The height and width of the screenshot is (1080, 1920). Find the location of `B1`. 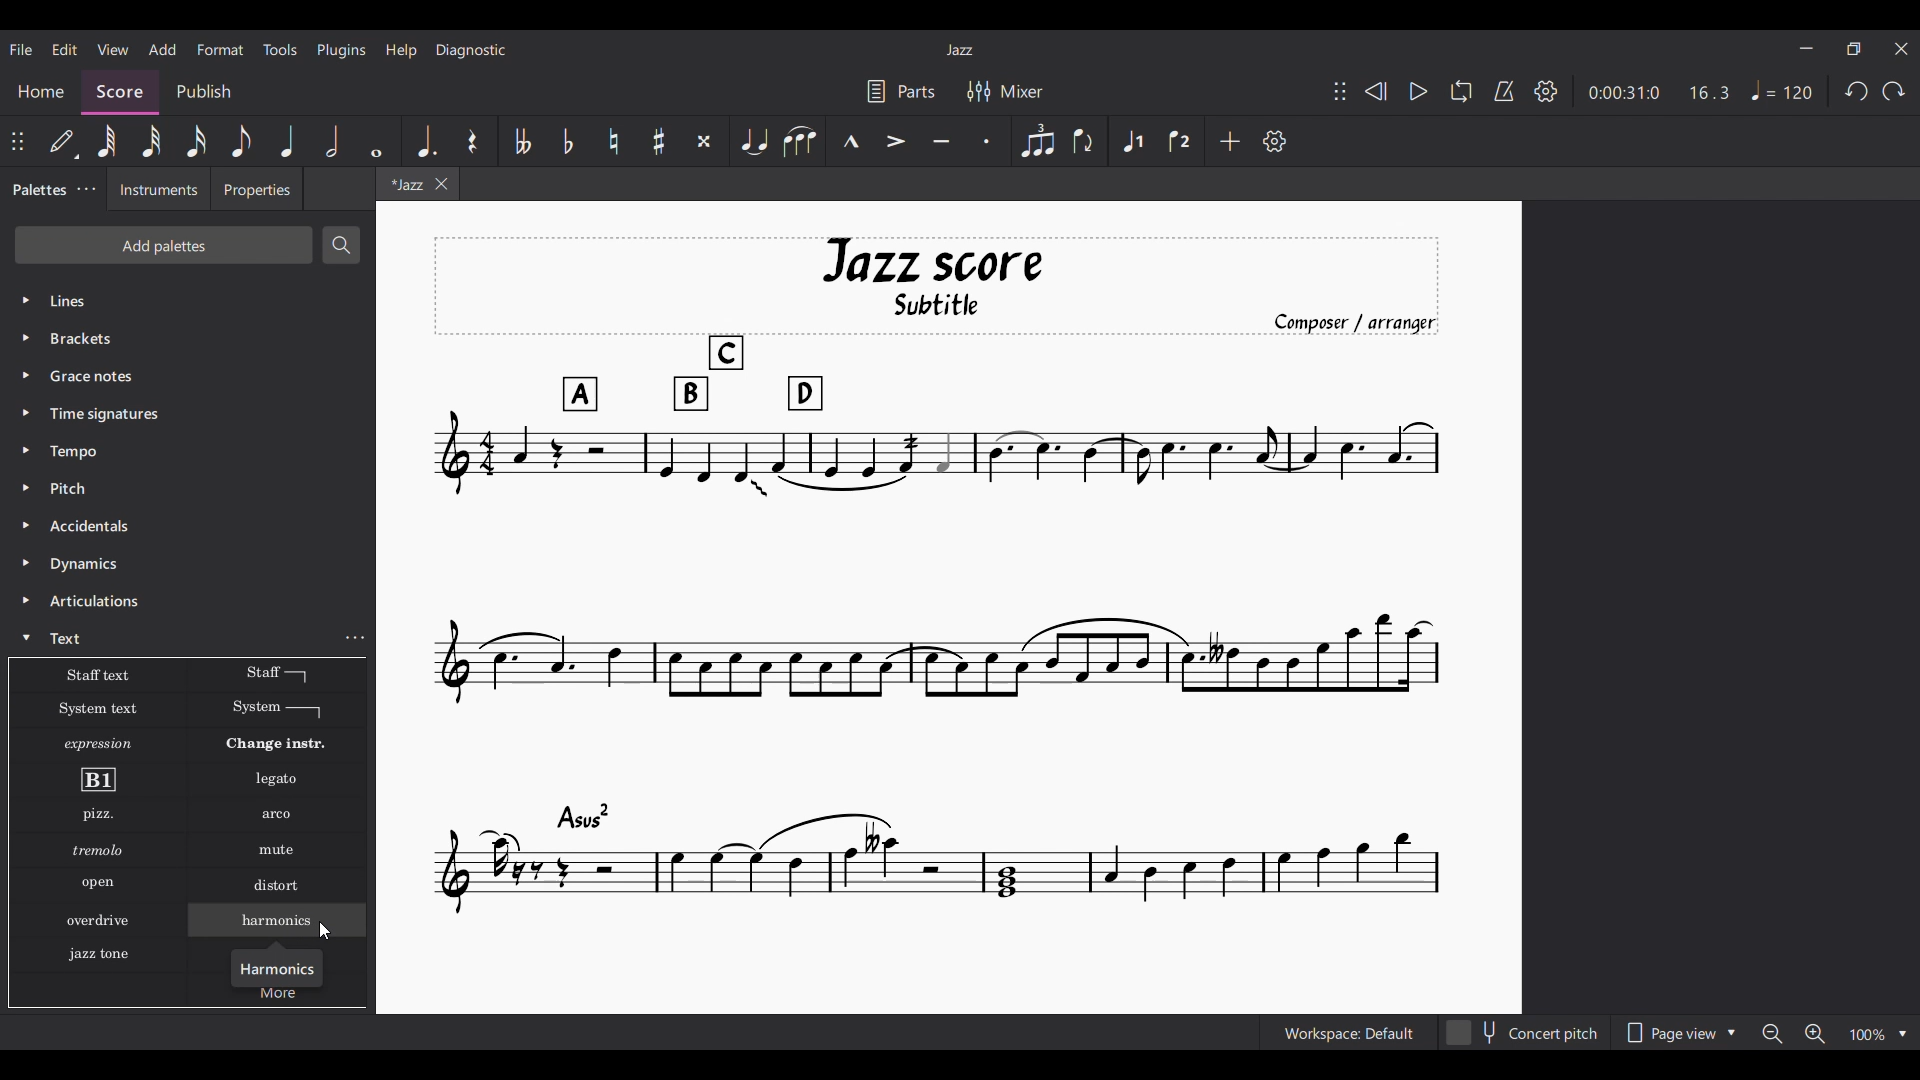

B1 is located at coordinates (97, 780).